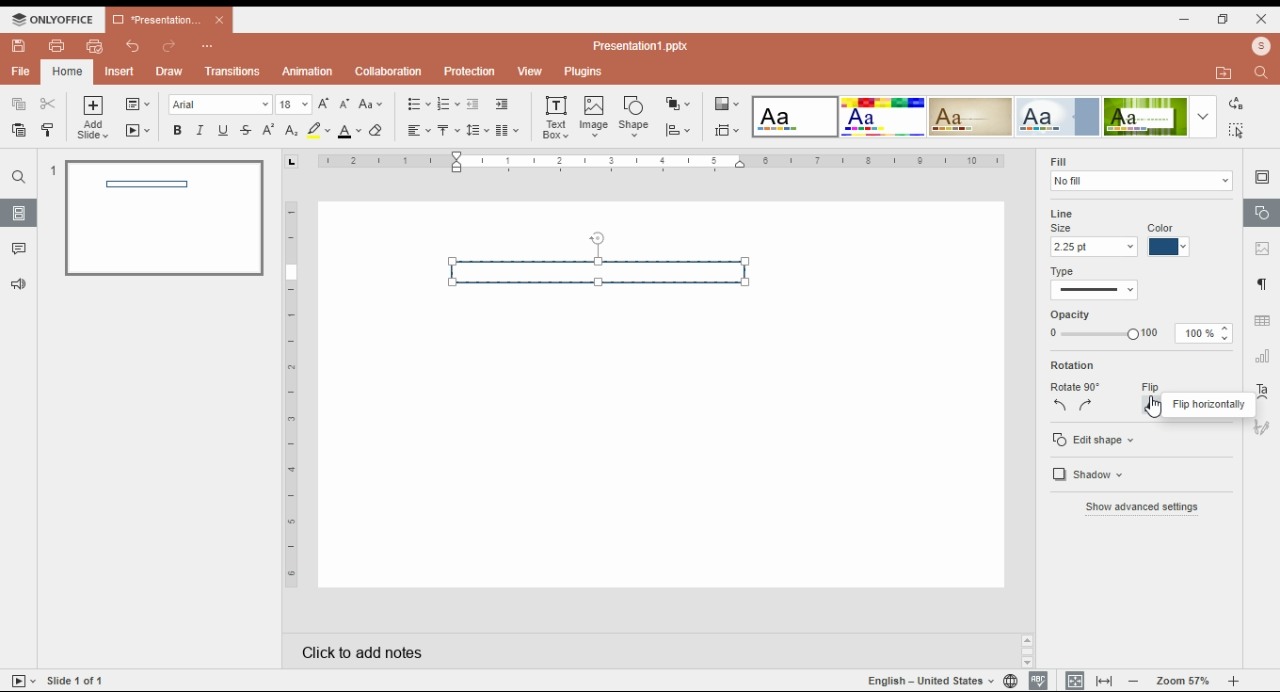 This screenshot has width=1280, height=692. I want to click on open file location, so click(1227, 72).